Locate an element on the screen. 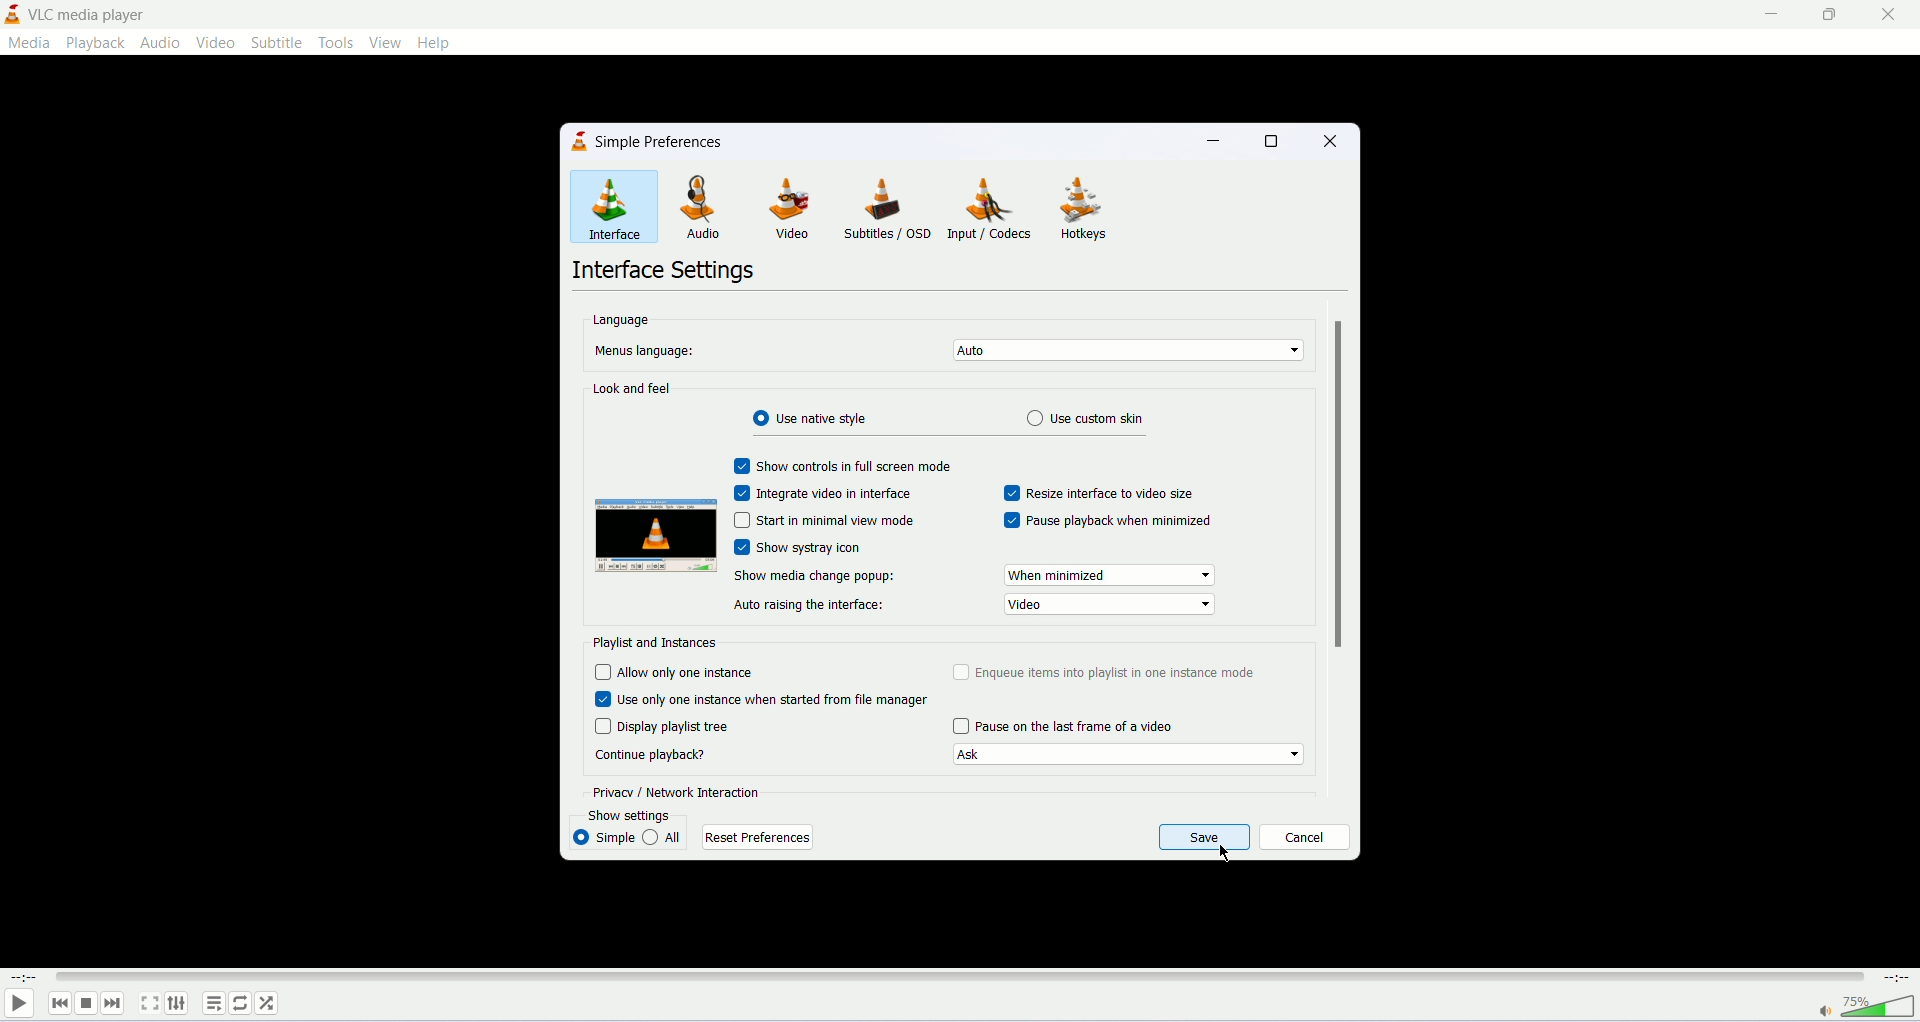 The height and width of the screenshot is (1022, 1920). audio is located at coordinates (690, 206).